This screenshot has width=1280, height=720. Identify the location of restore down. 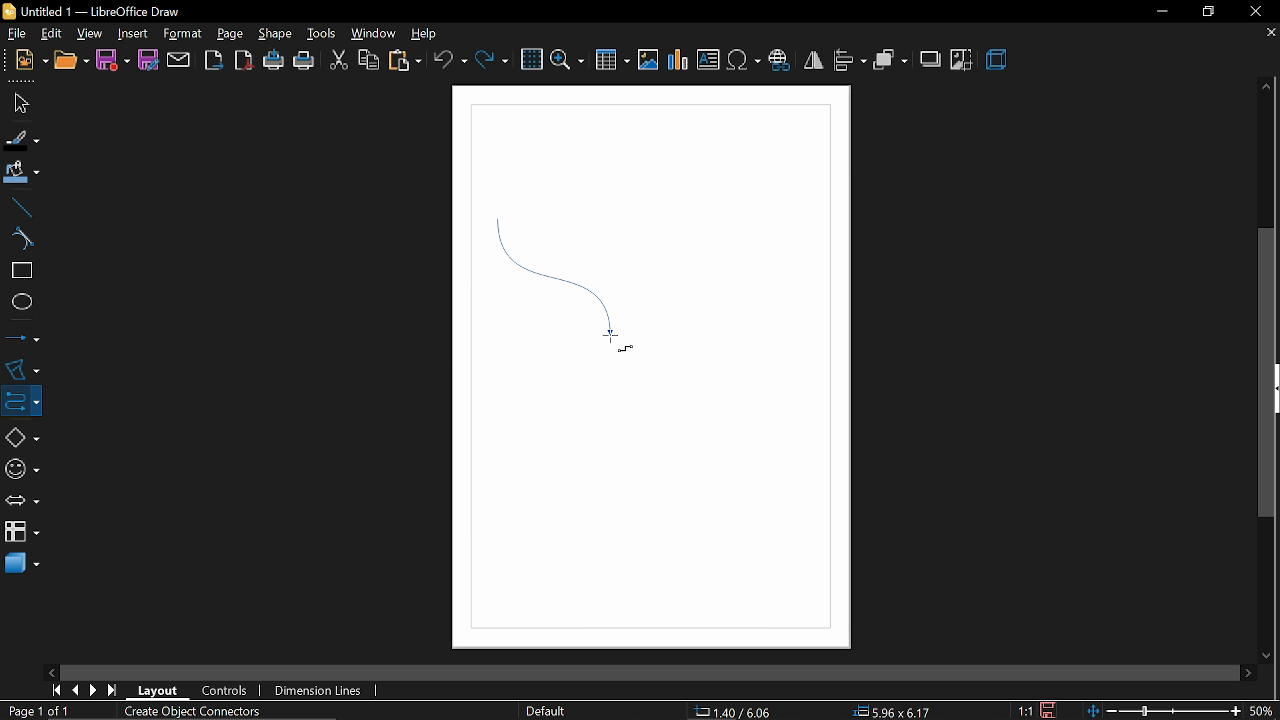
(1206, 11).